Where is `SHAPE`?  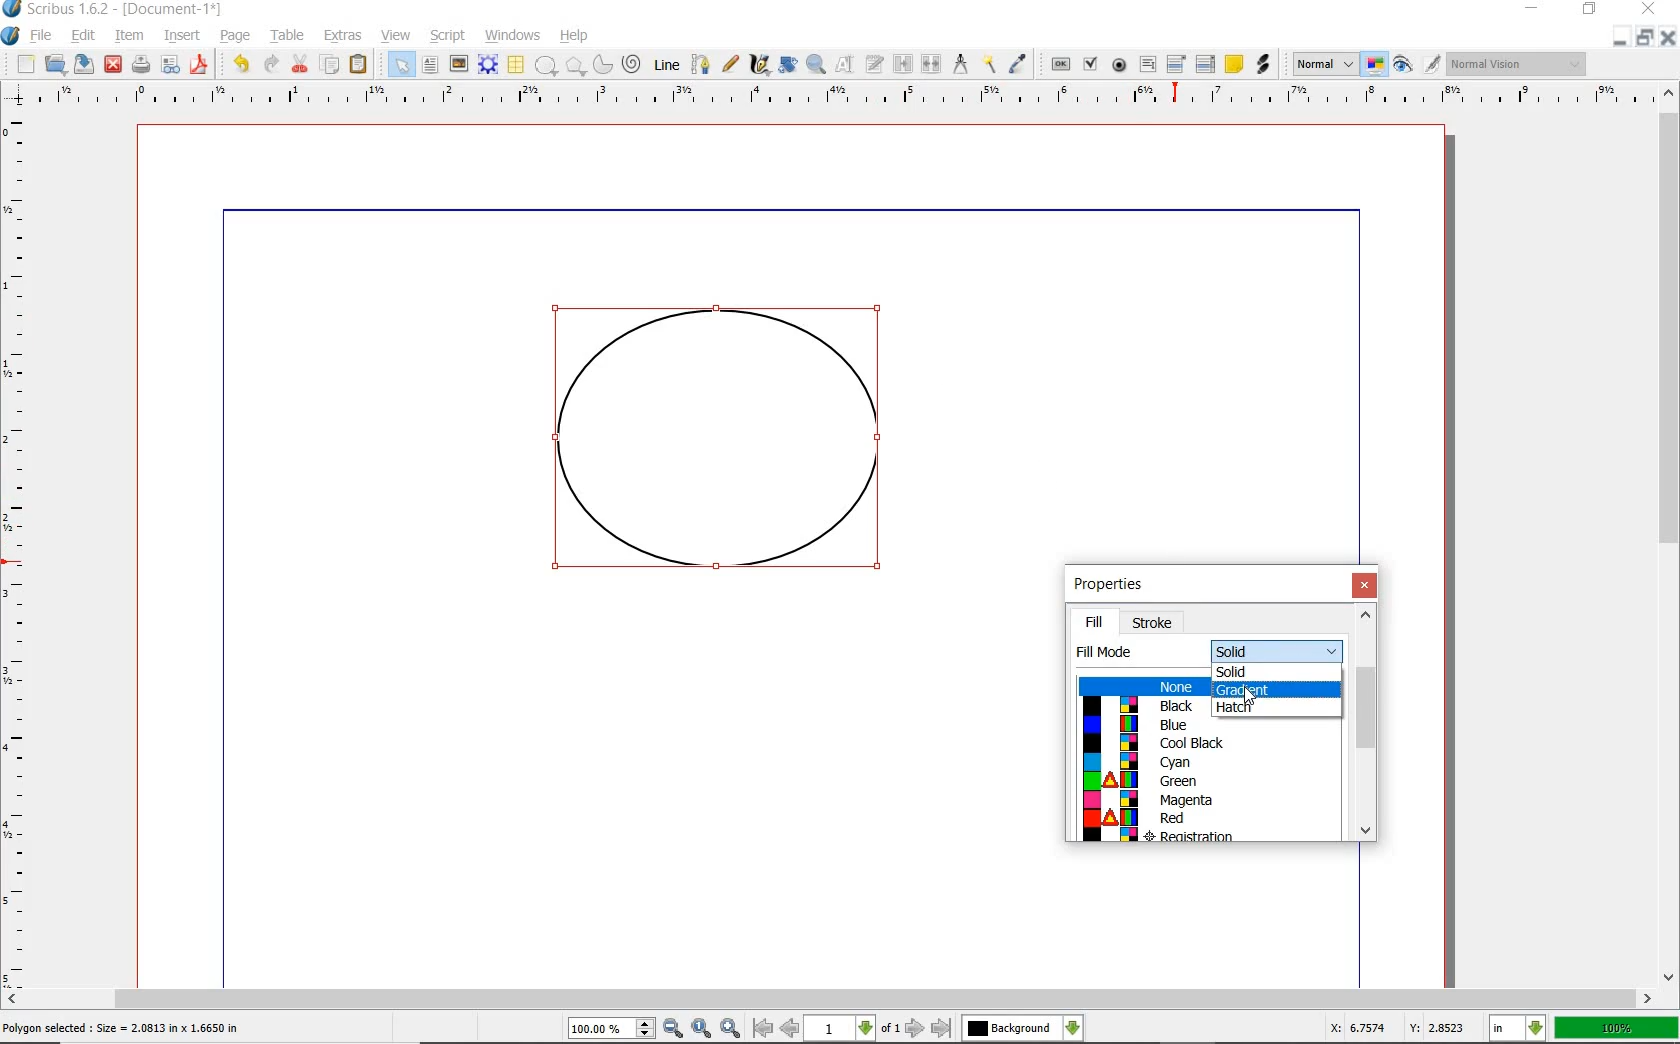
SHAPE is located at coordinates (545, 66).